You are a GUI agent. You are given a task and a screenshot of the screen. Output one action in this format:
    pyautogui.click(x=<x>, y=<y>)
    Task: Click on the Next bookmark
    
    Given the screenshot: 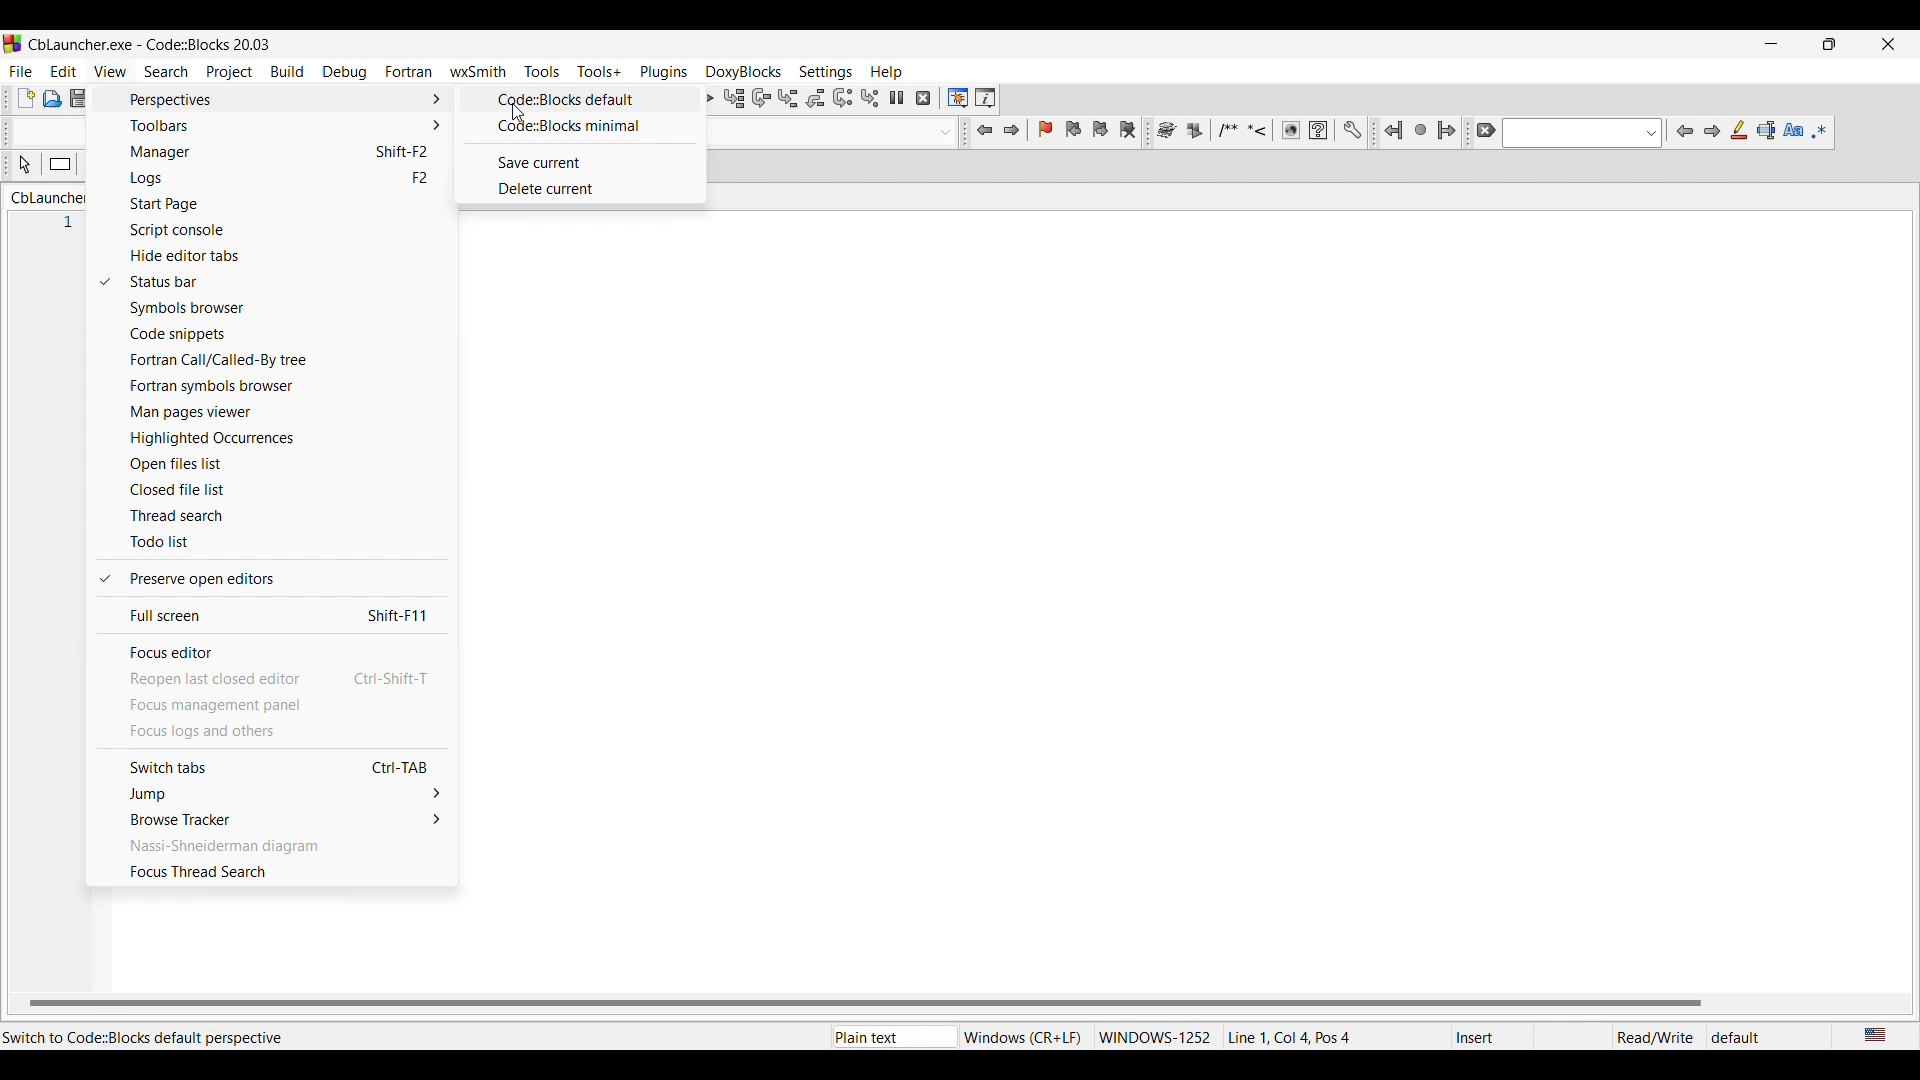 What is the action you would take?
    pyautogui.click(x=1100, y=129)
    